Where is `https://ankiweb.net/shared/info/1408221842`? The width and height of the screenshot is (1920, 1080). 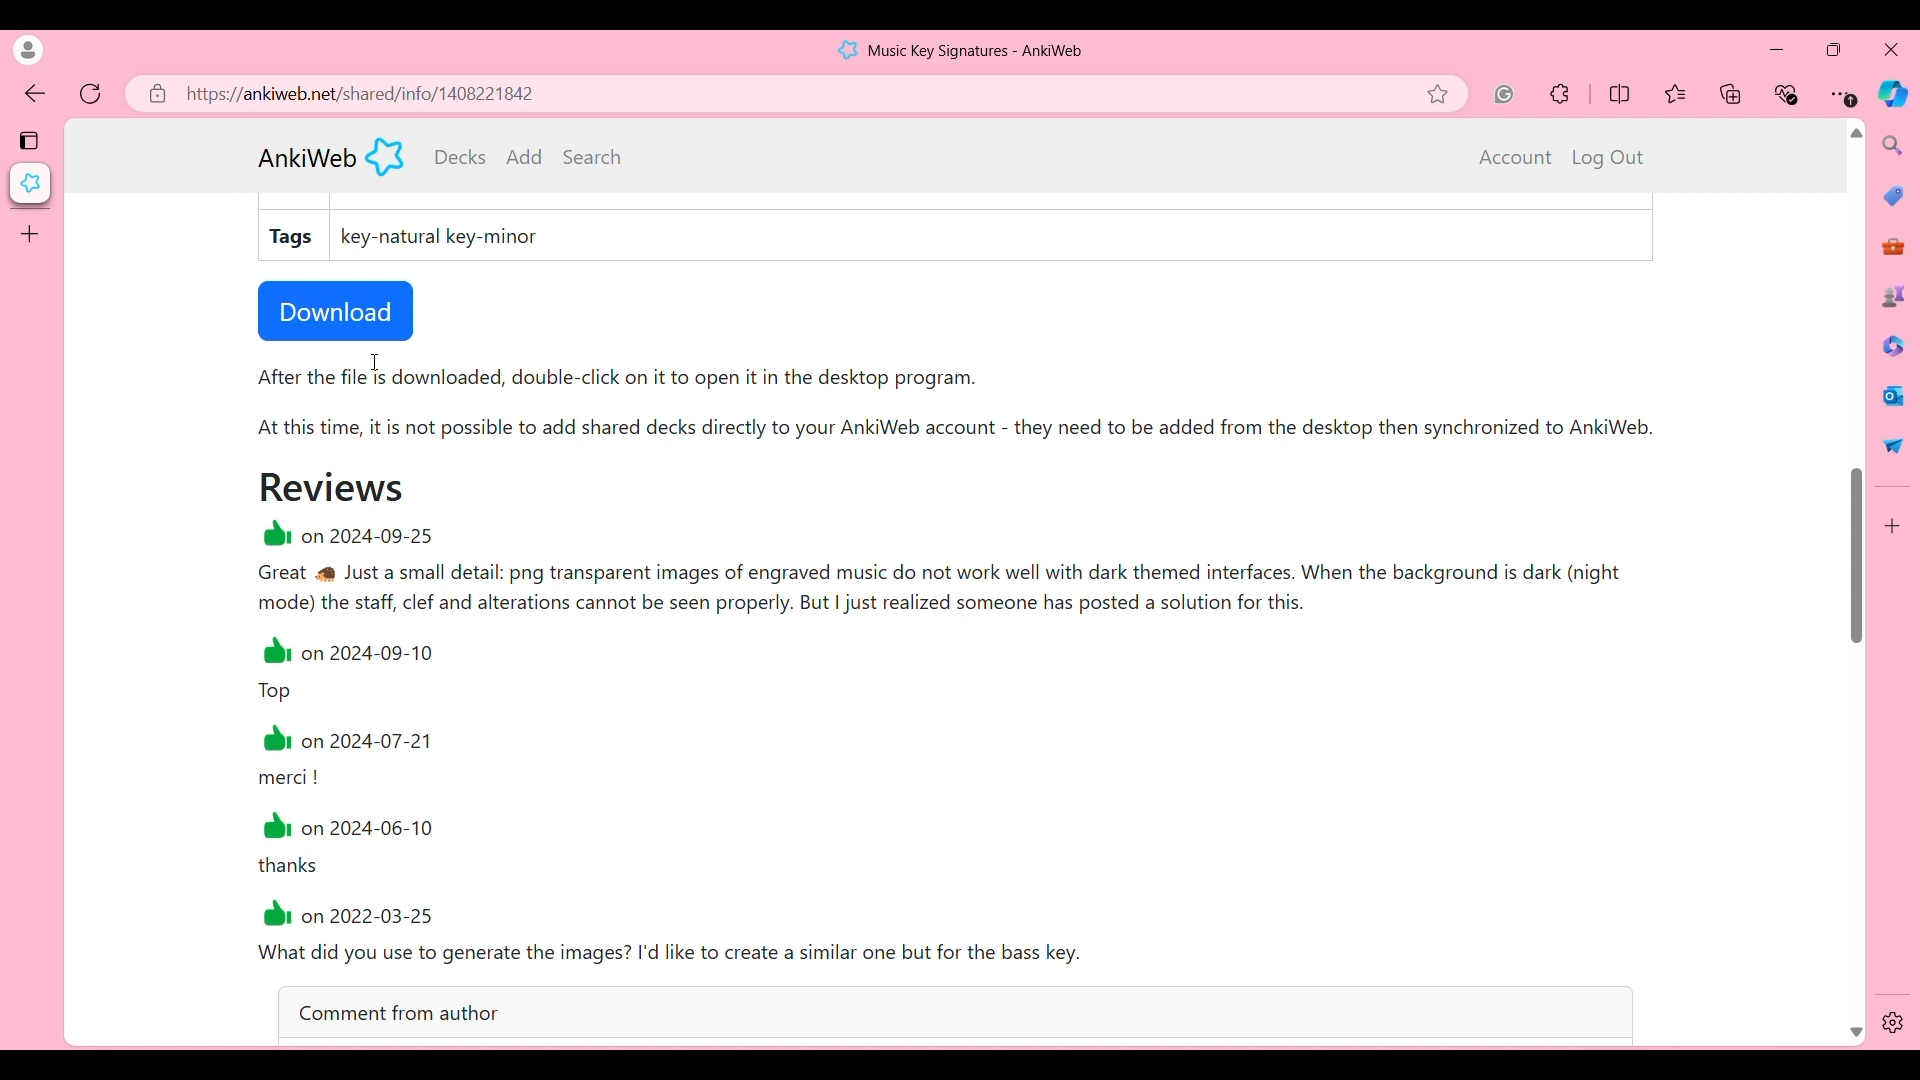 https://ankiweb.net/shared/info/1408221842 is located at coordinates (362, 94).